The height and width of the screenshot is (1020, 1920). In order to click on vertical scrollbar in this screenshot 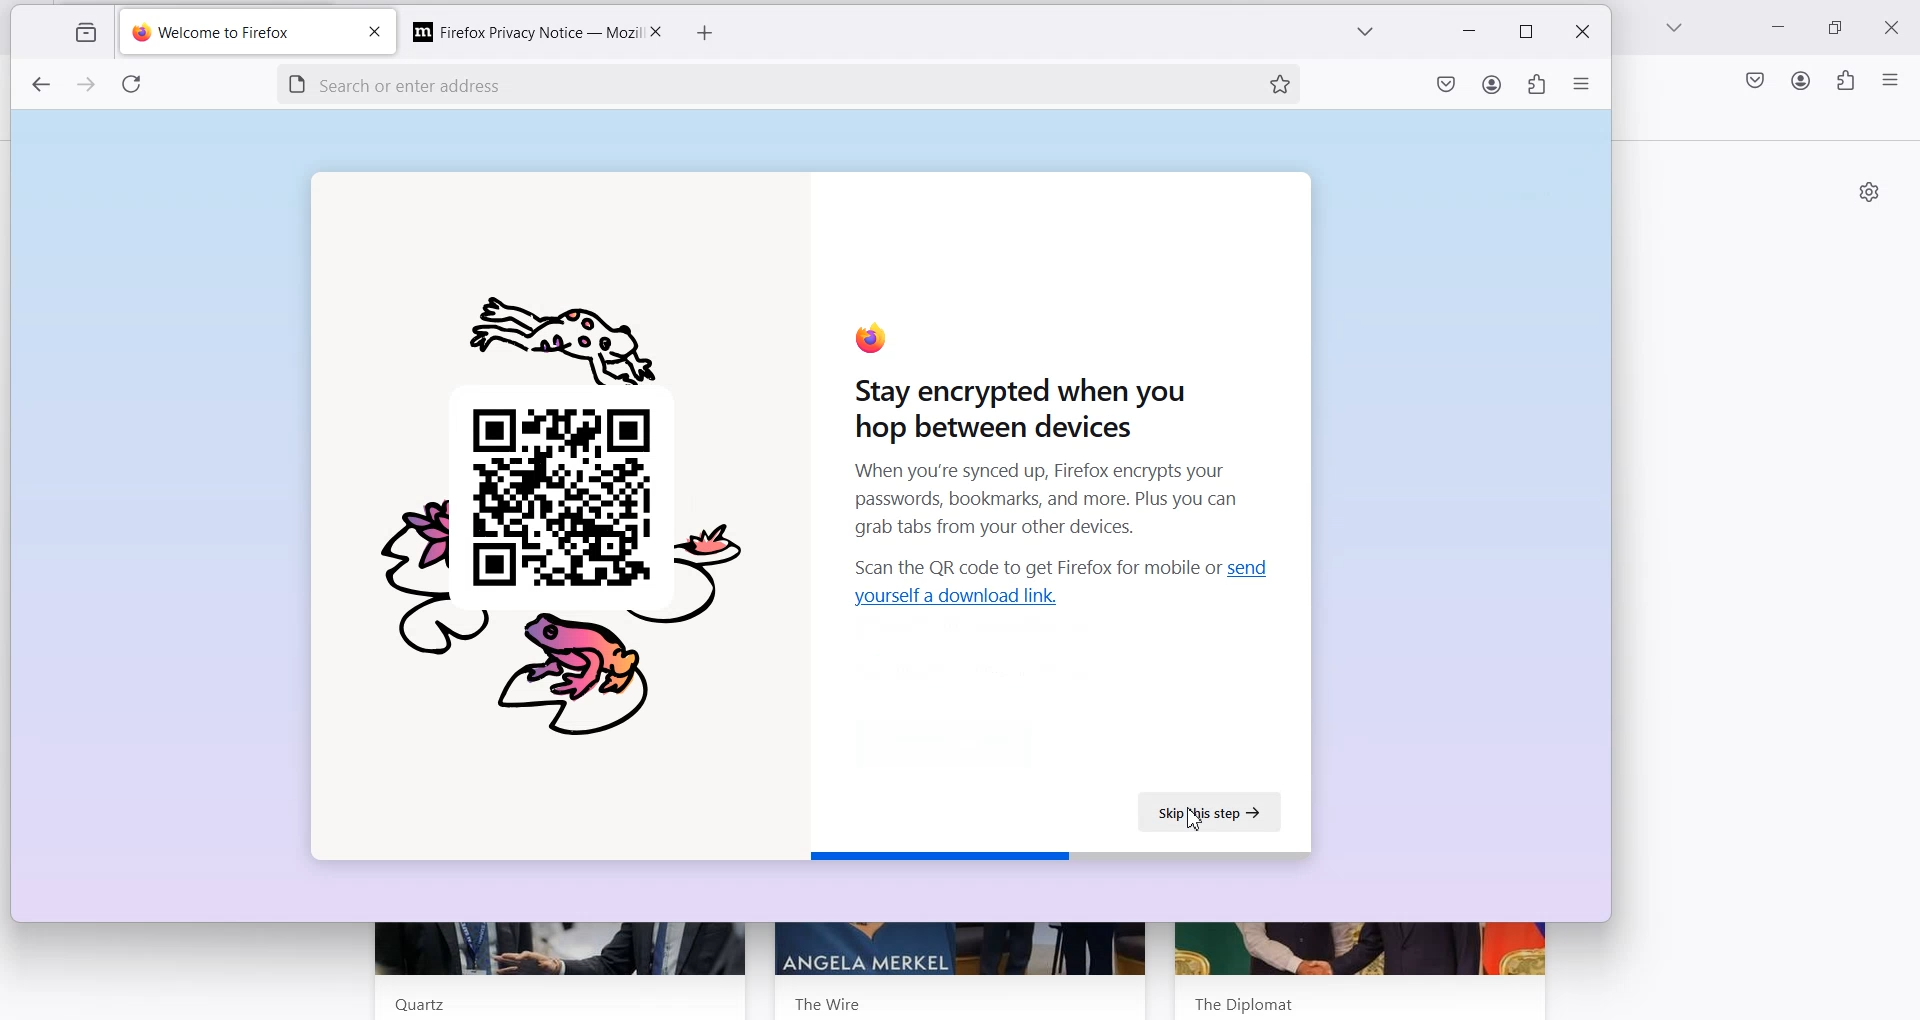, I will do `click(1908, 250)`.